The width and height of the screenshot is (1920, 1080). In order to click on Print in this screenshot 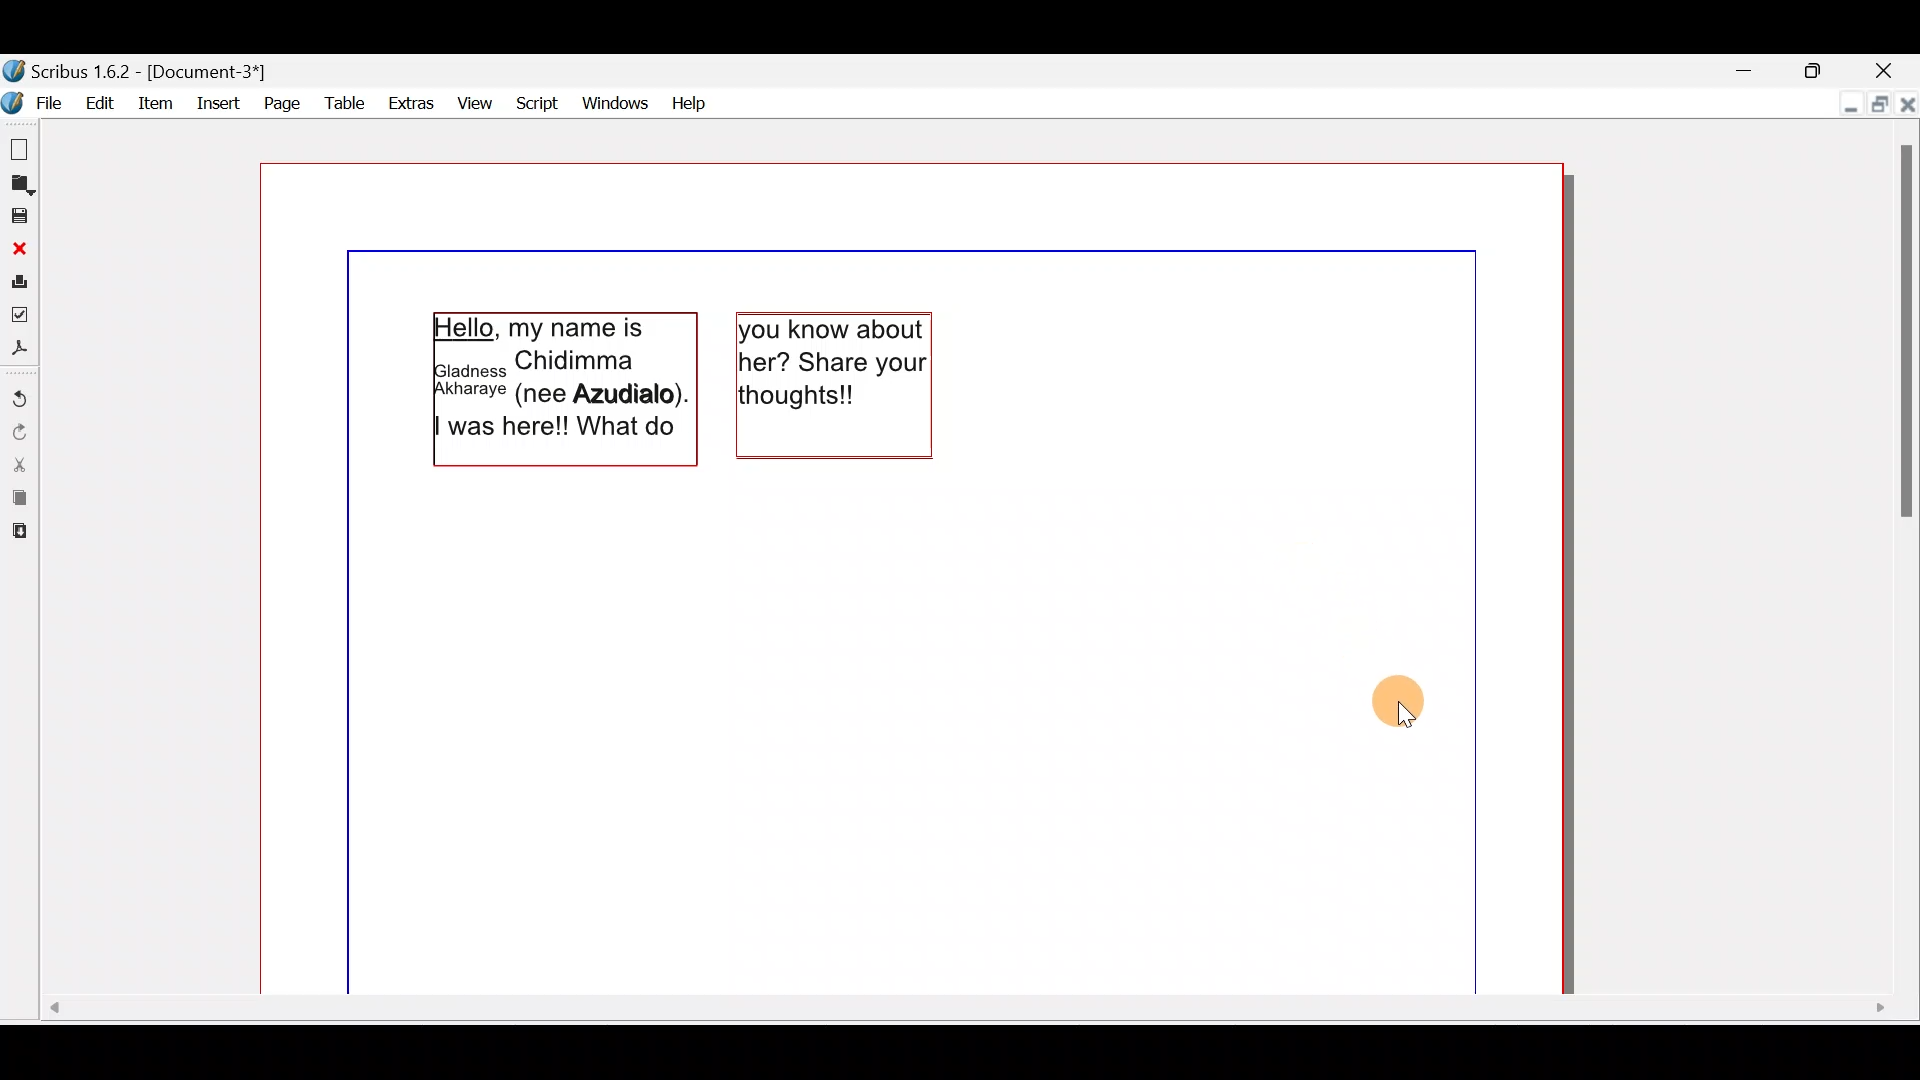, I will do `click(19, 279)`.